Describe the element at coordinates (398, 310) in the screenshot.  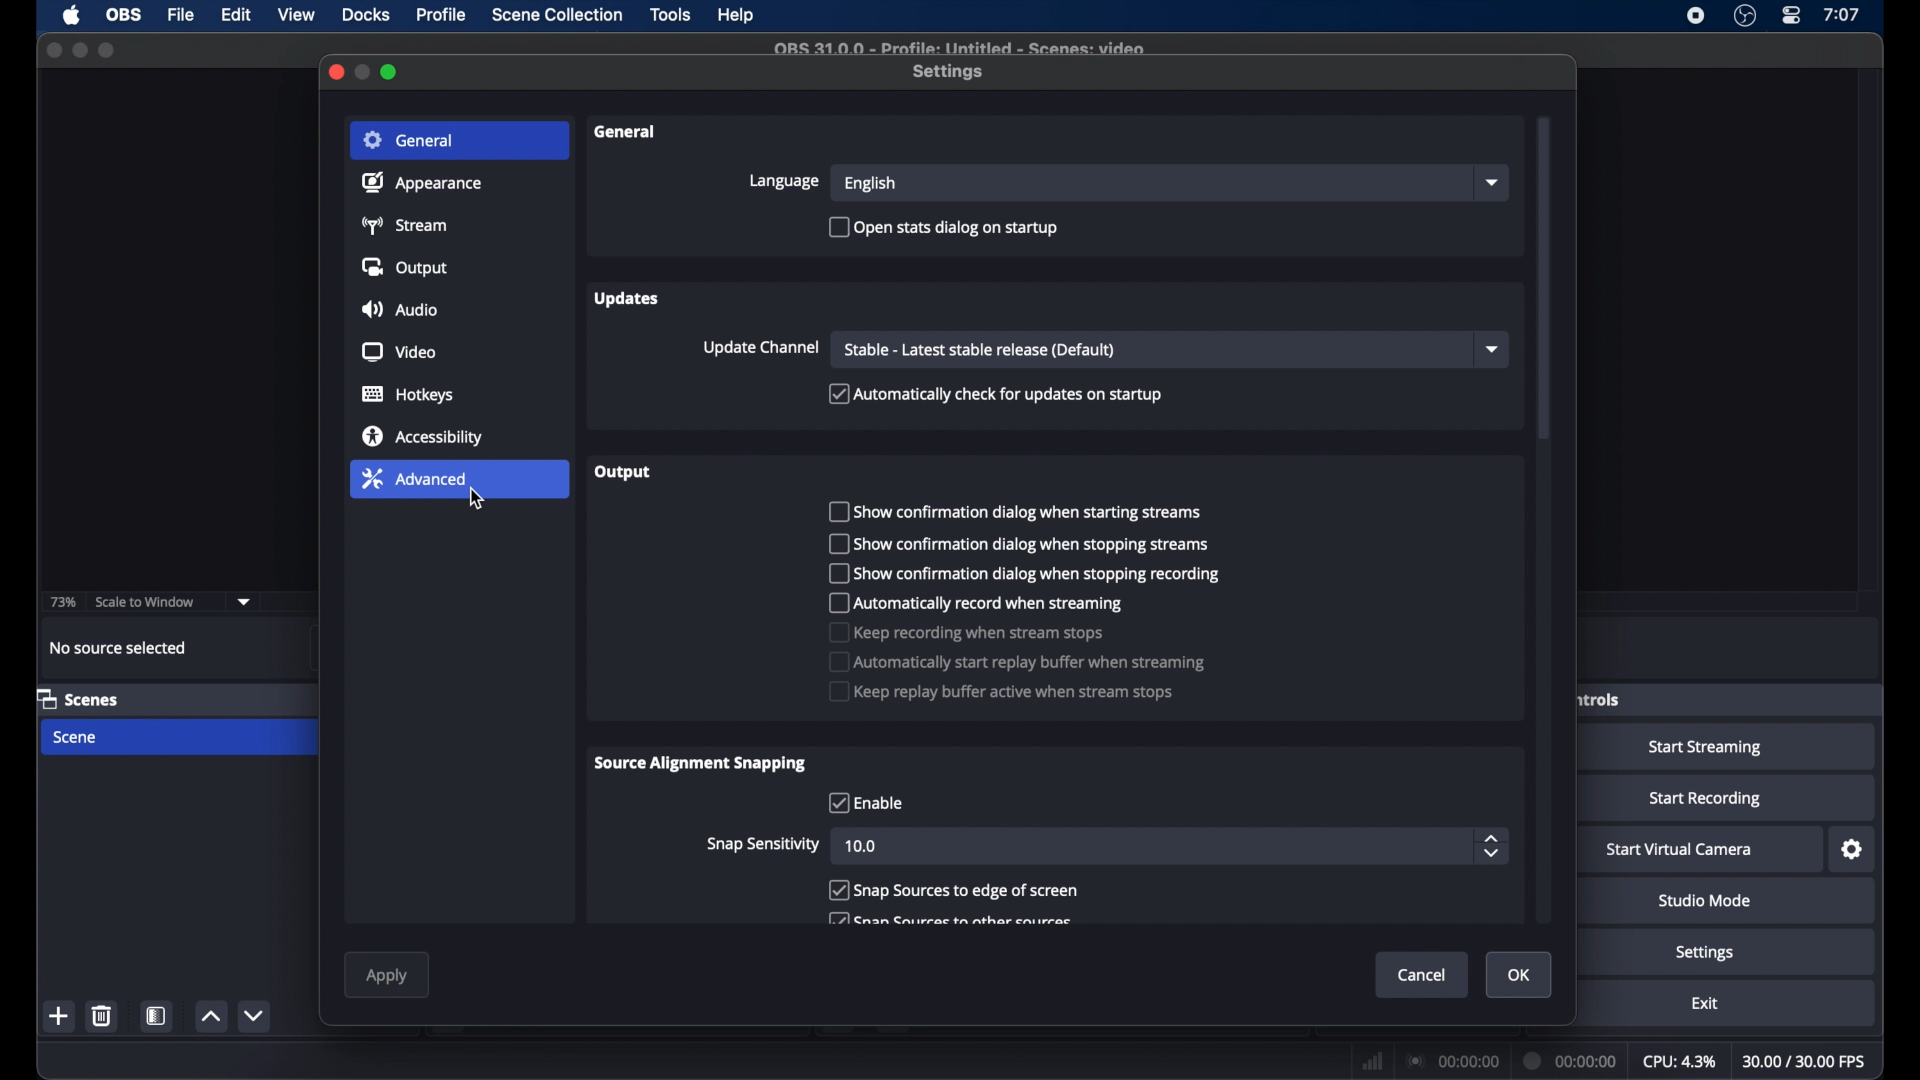
I see `audio` at that location.